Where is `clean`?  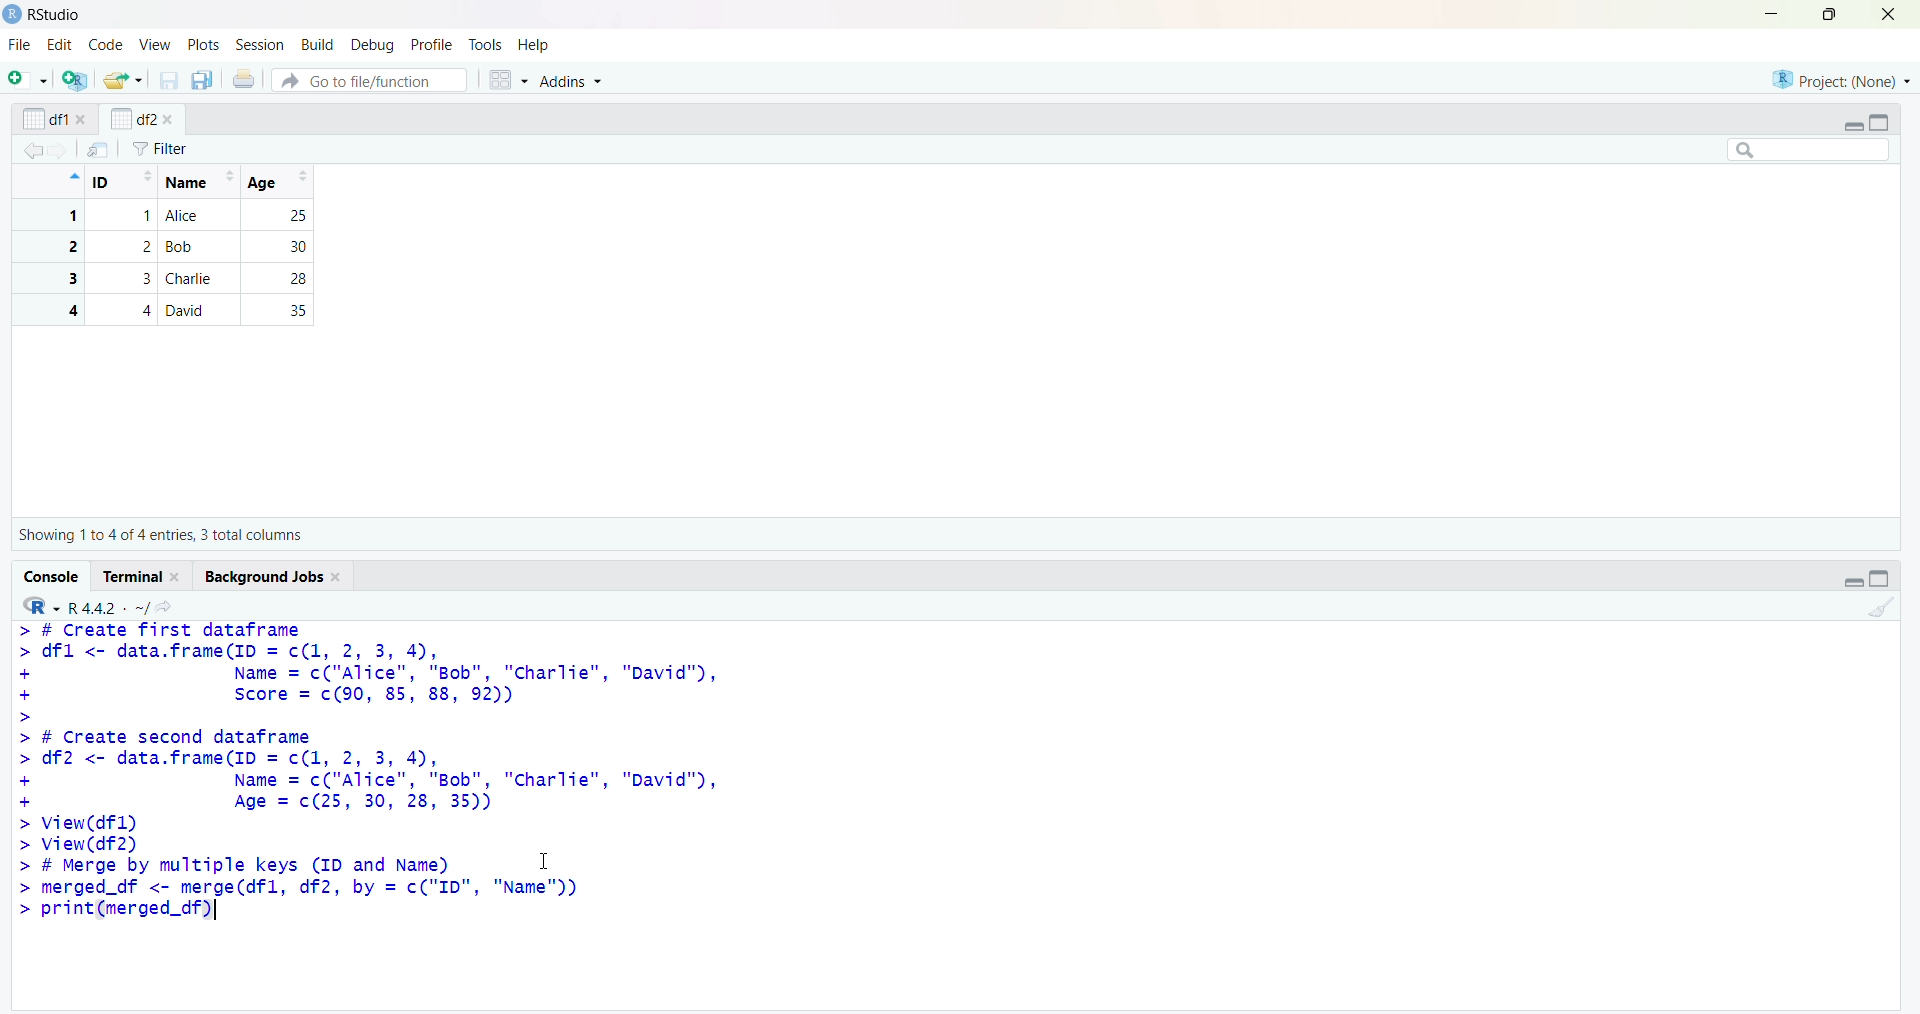 clean is located at coordinates (1883, 608).